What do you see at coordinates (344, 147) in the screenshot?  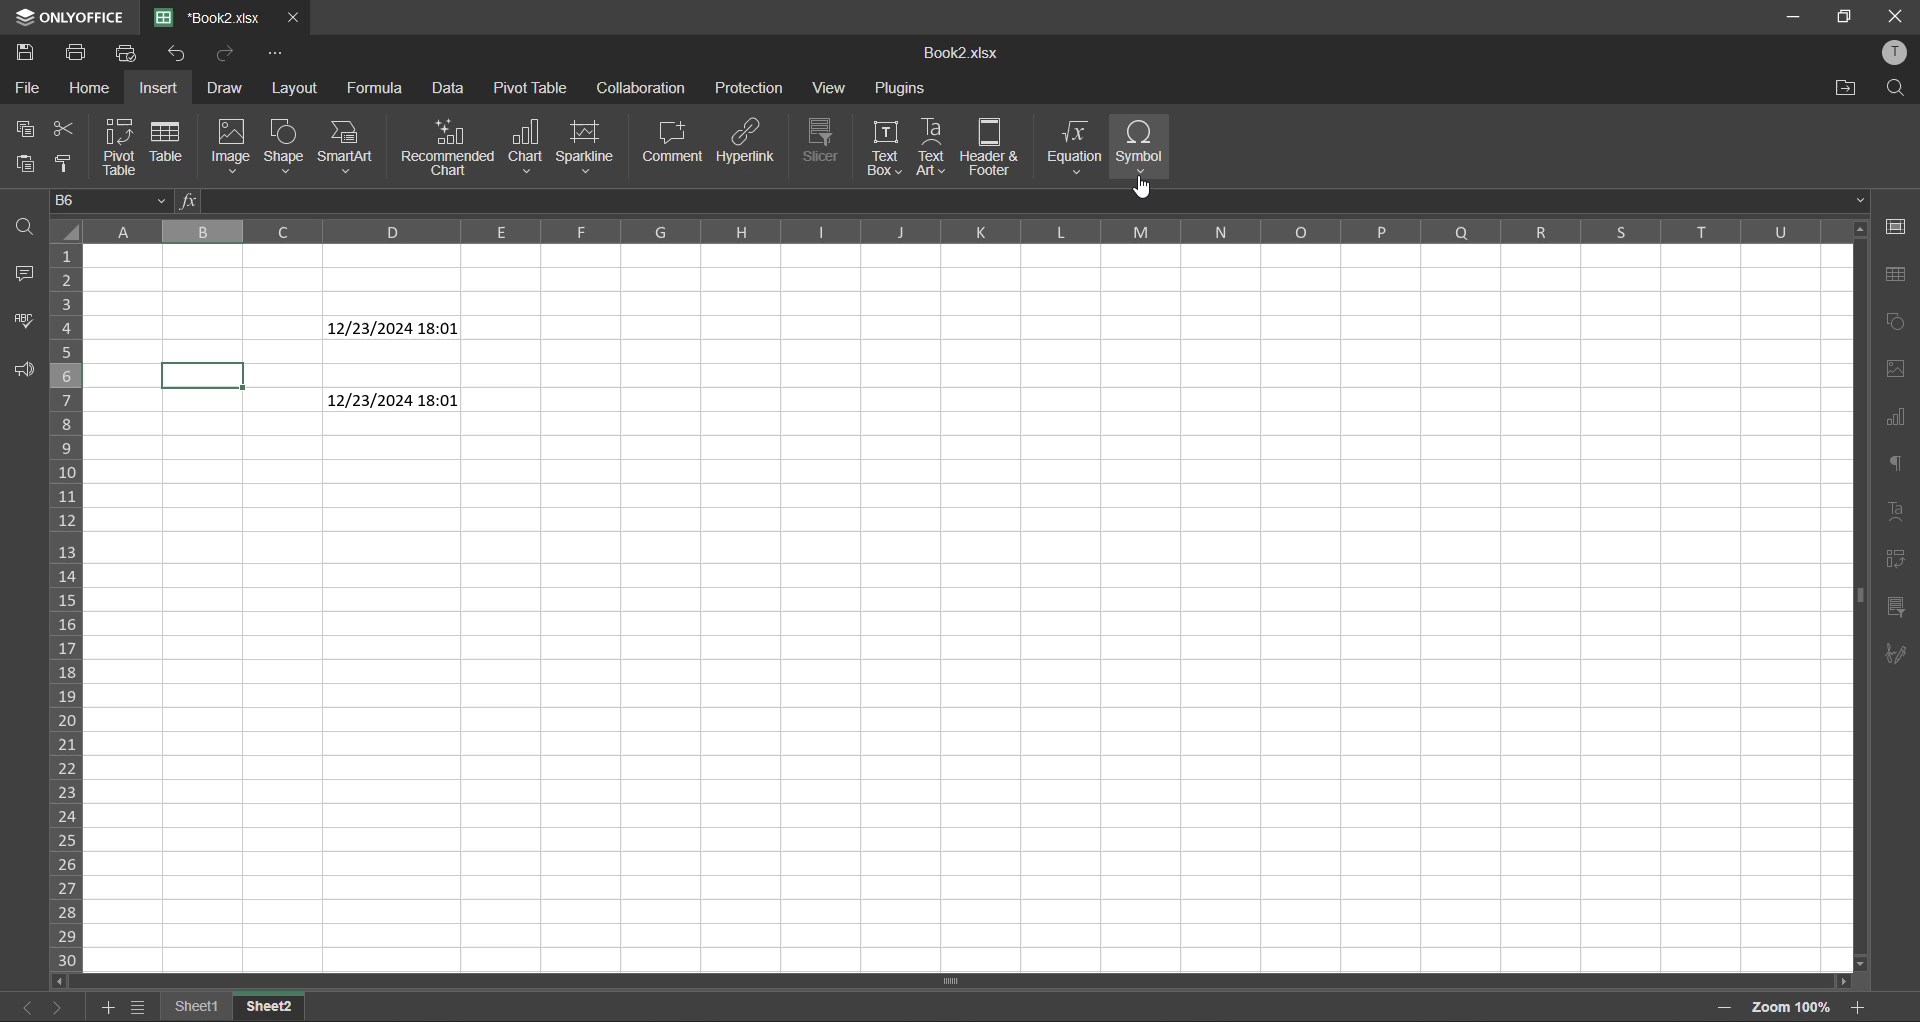 I see `smartart` at bounding box center [344, 147].